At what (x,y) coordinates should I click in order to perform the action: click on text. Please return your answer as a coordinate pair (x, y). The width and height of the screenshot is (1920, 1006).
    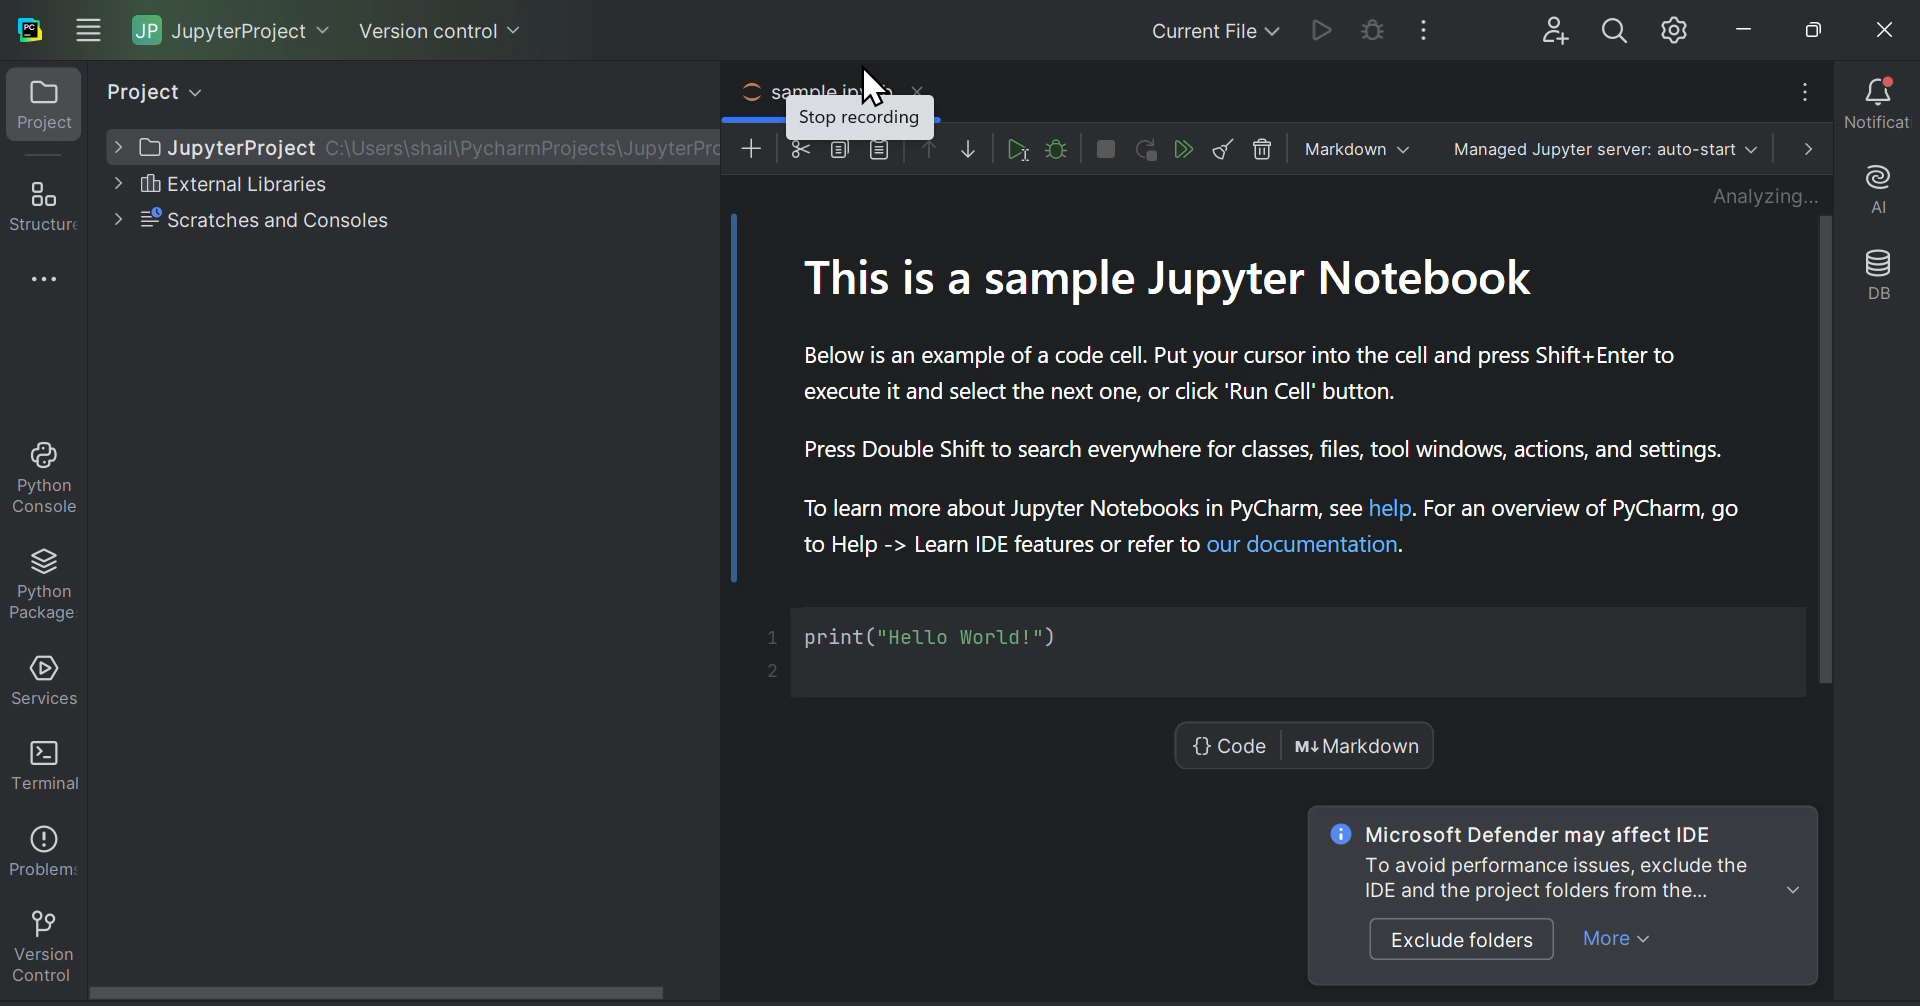
    Looking at the image, I should click on (1565, 861).